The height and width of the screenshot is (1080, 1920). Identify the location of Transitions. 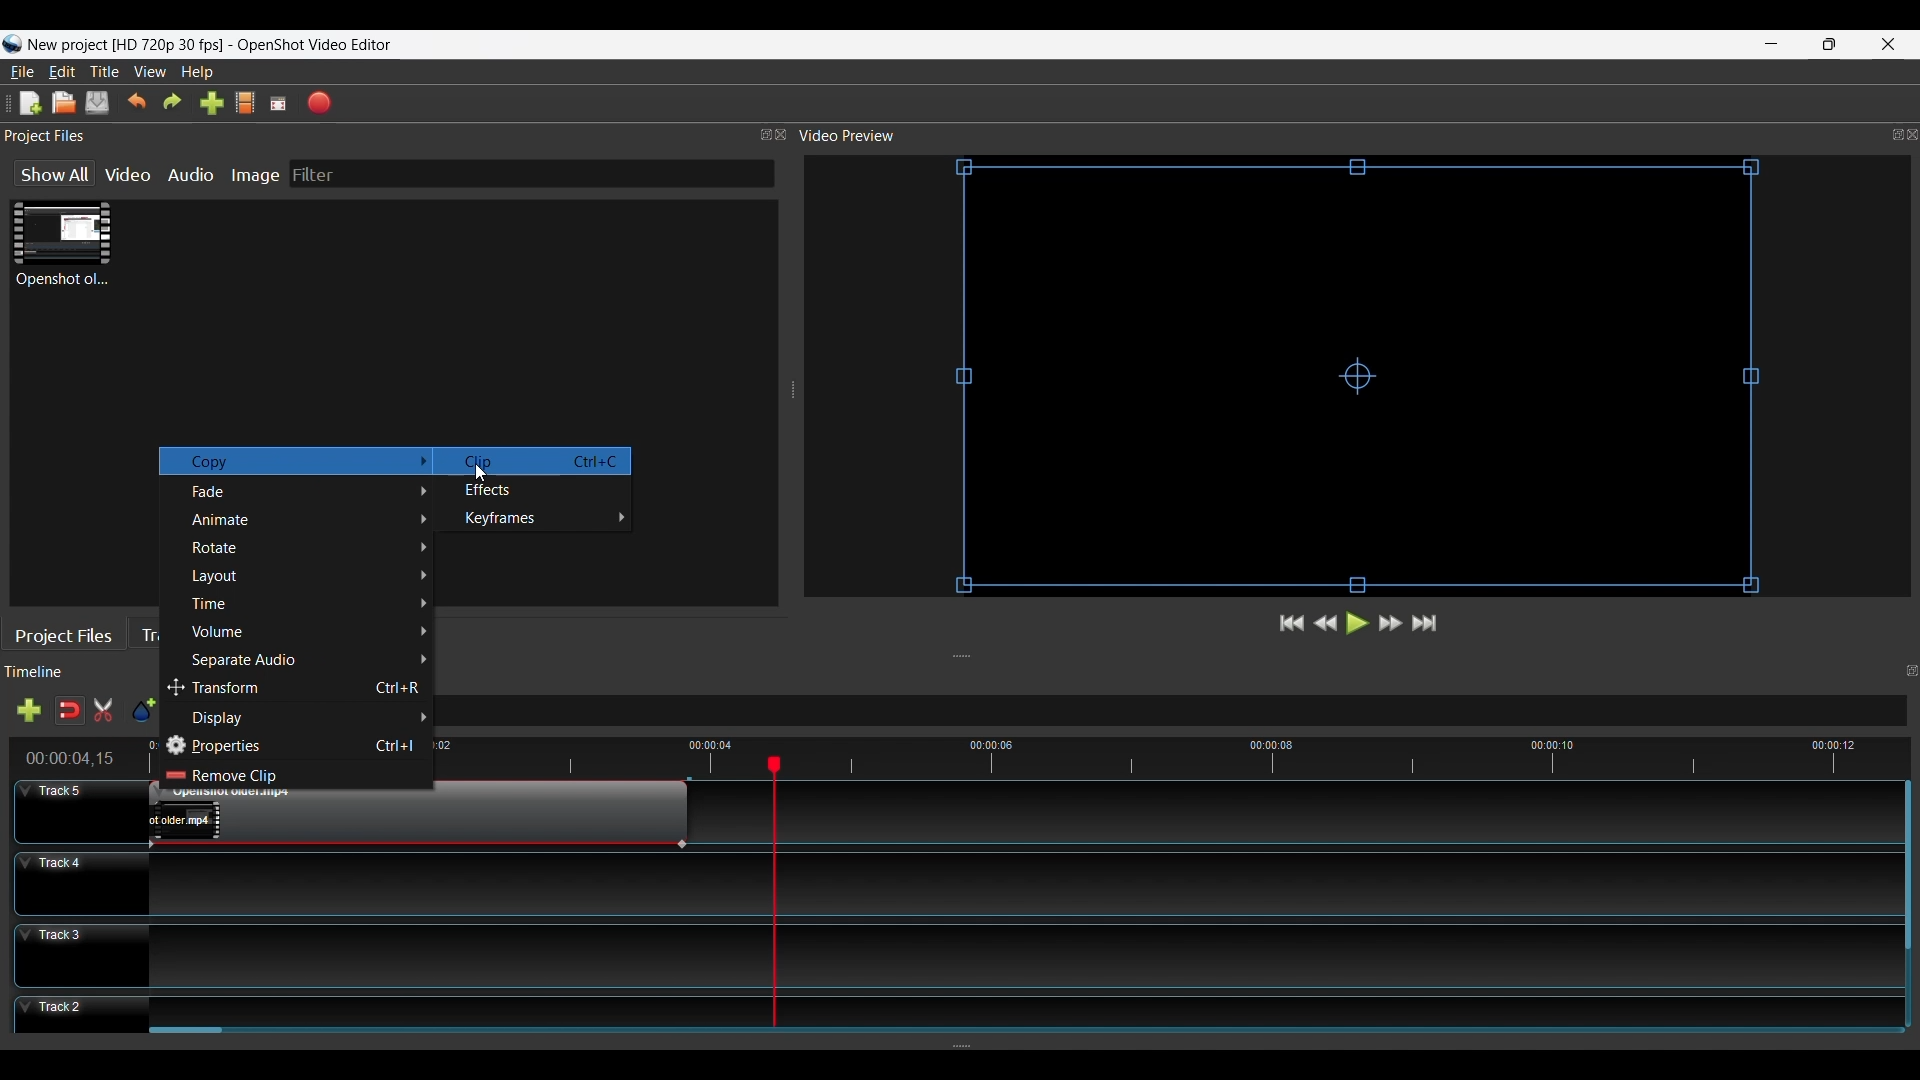
(157, 633).